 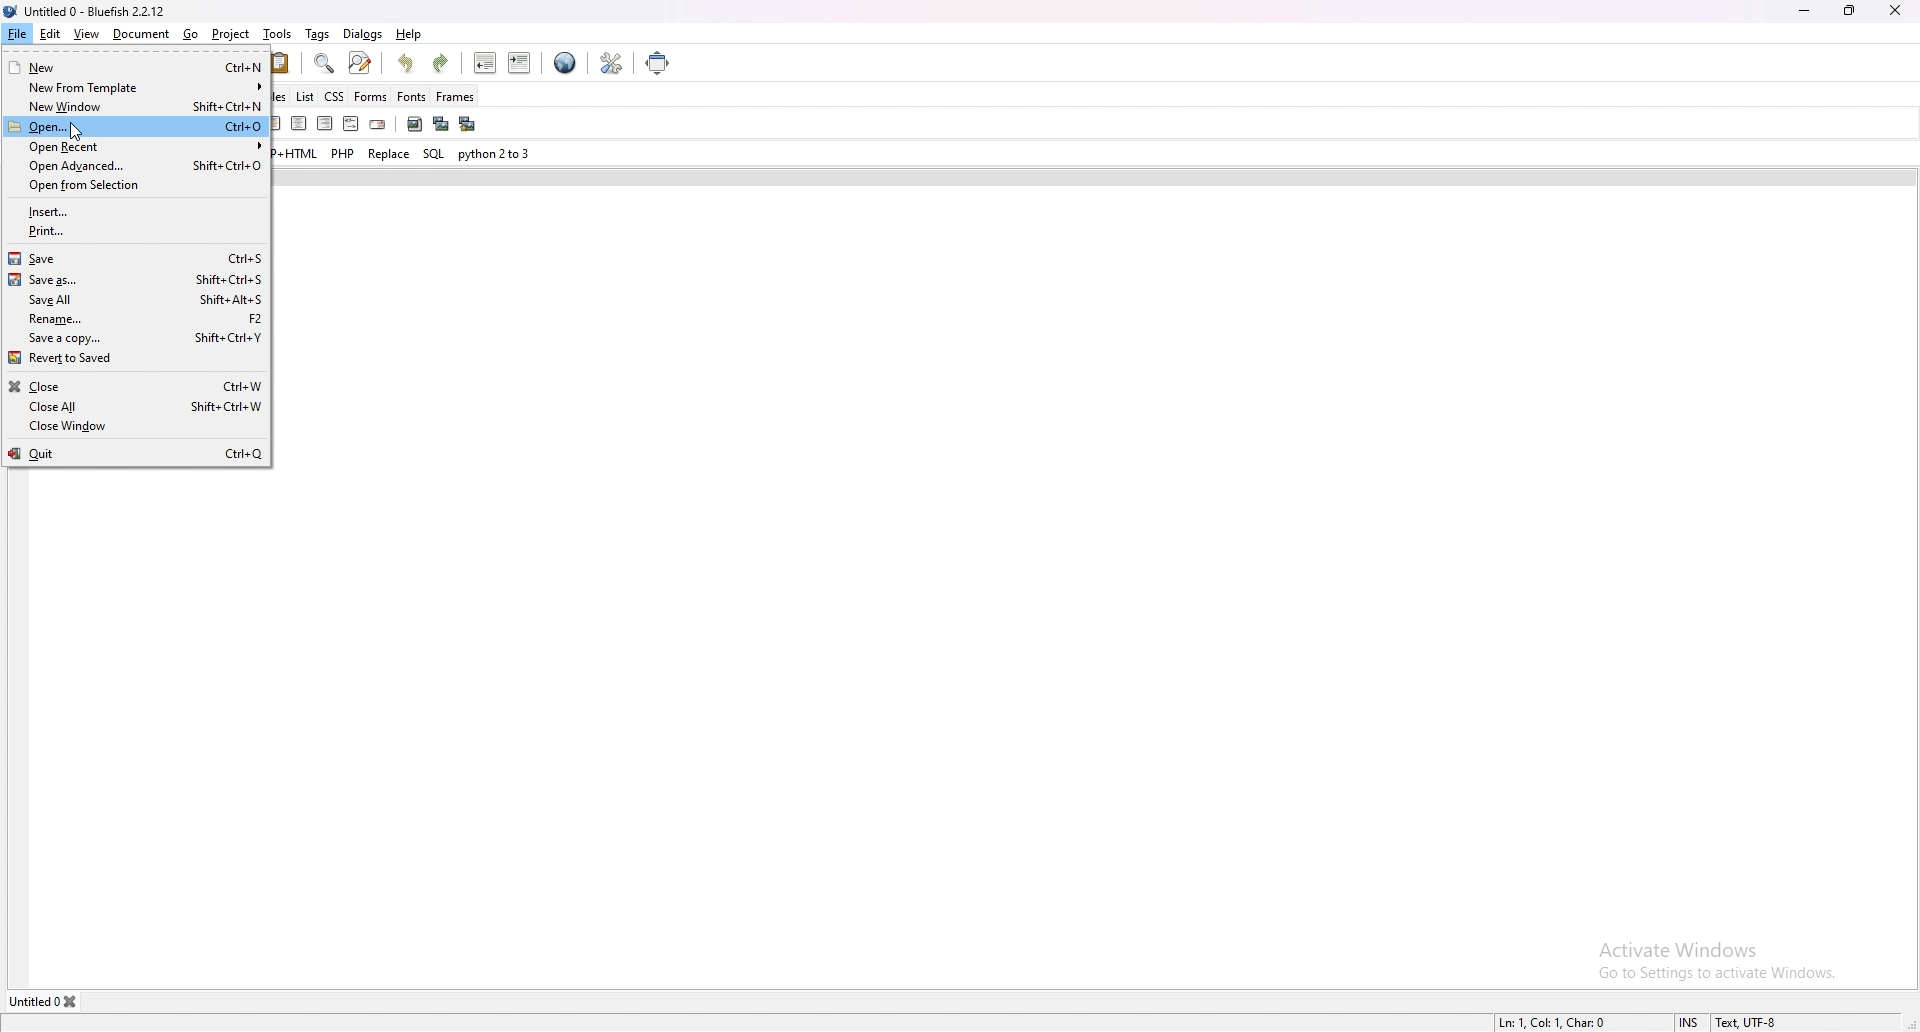 I want to click on print, so click(x=74, y=232).